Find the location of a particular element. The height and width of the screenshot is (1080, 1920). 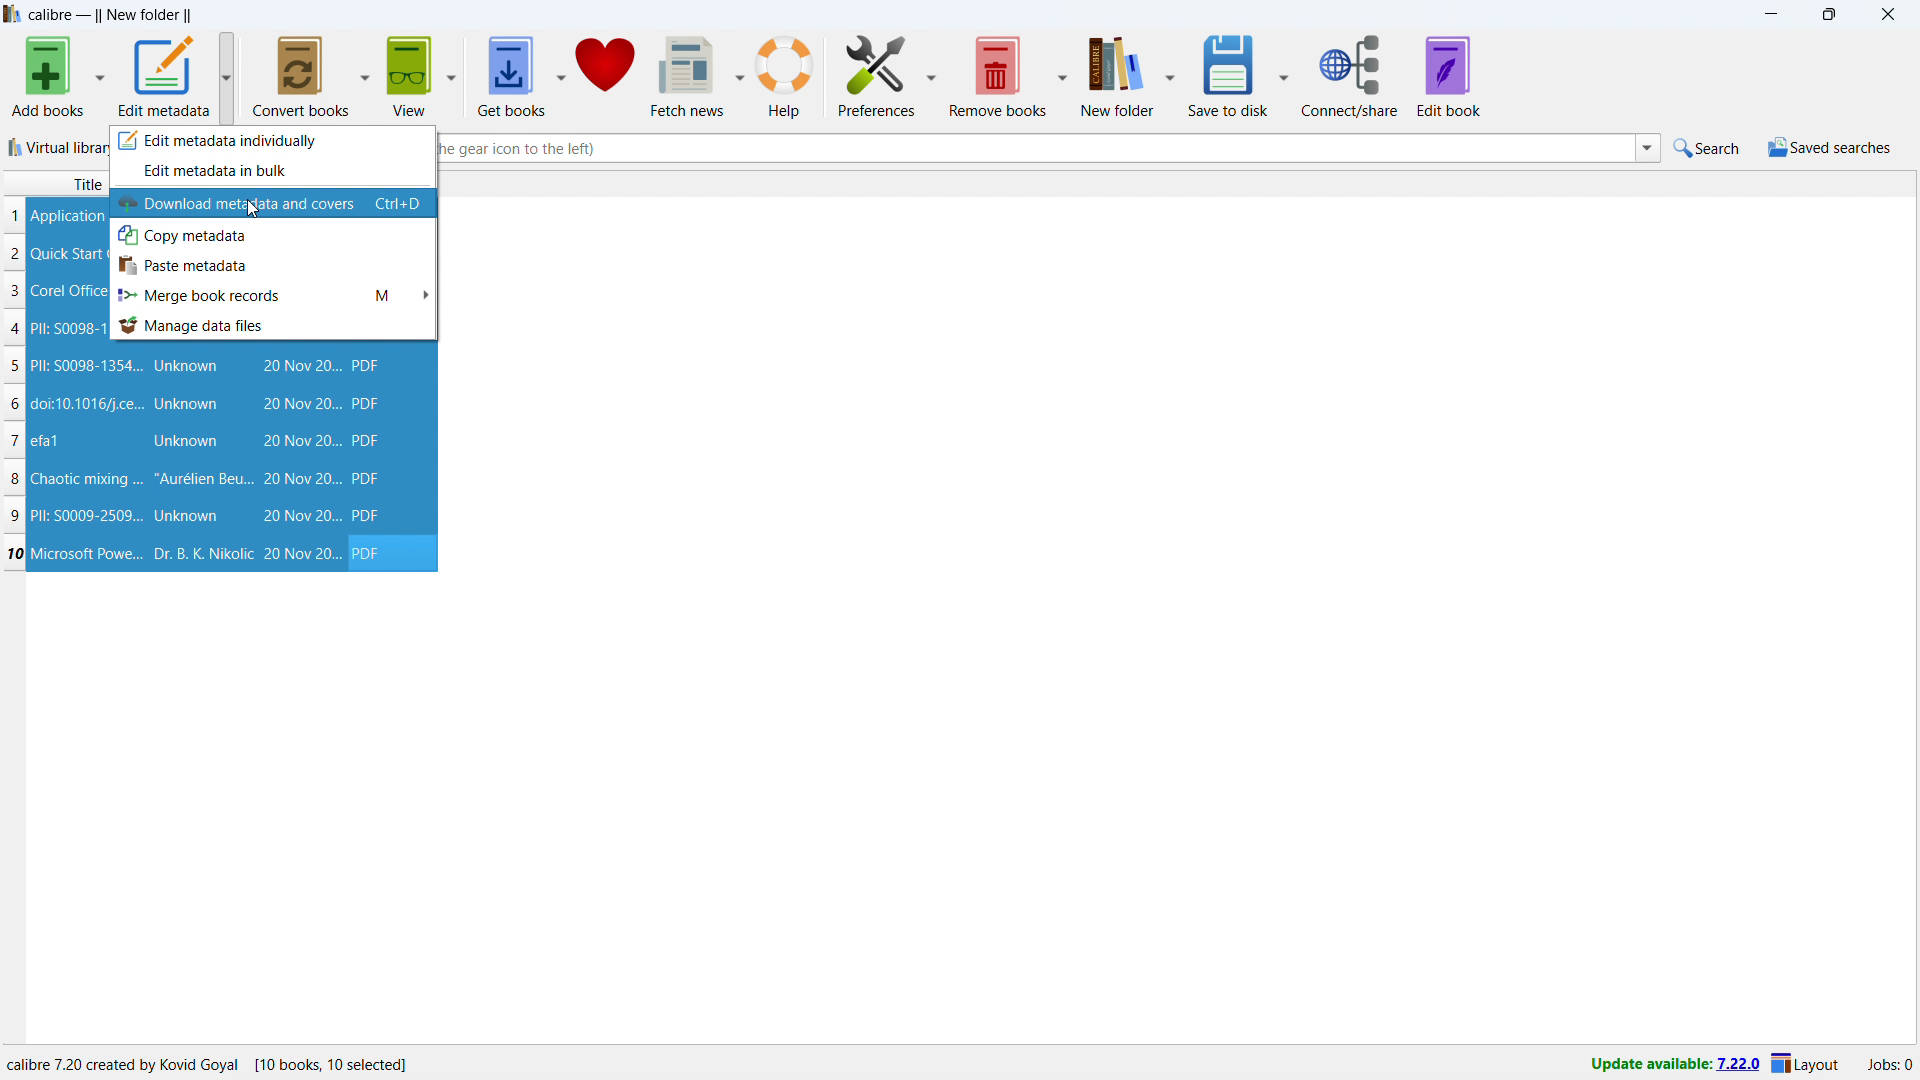

active jobs is located at coordinates (1891, 1066).